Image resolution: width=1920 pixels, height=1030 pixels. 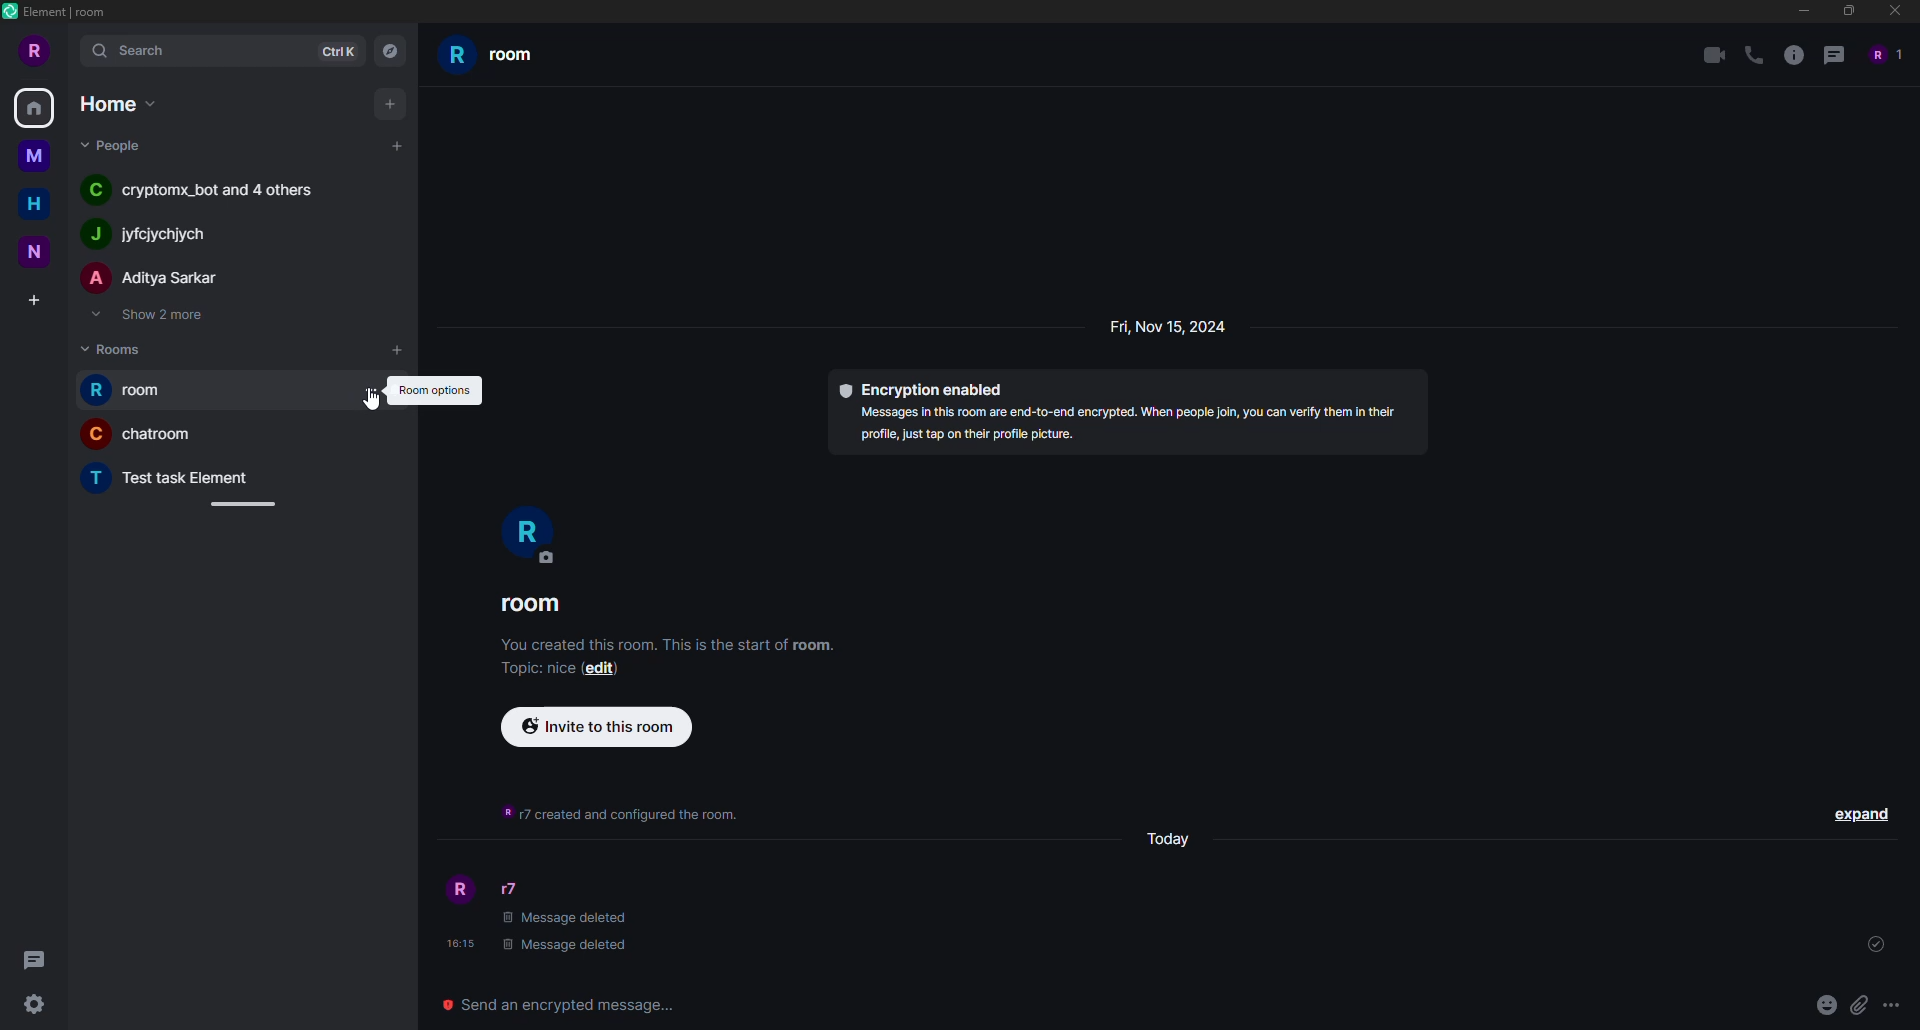 What do you see at coordinates (458, 889) in the screenshot?
I see `profile` at bounding box center [458, 889].